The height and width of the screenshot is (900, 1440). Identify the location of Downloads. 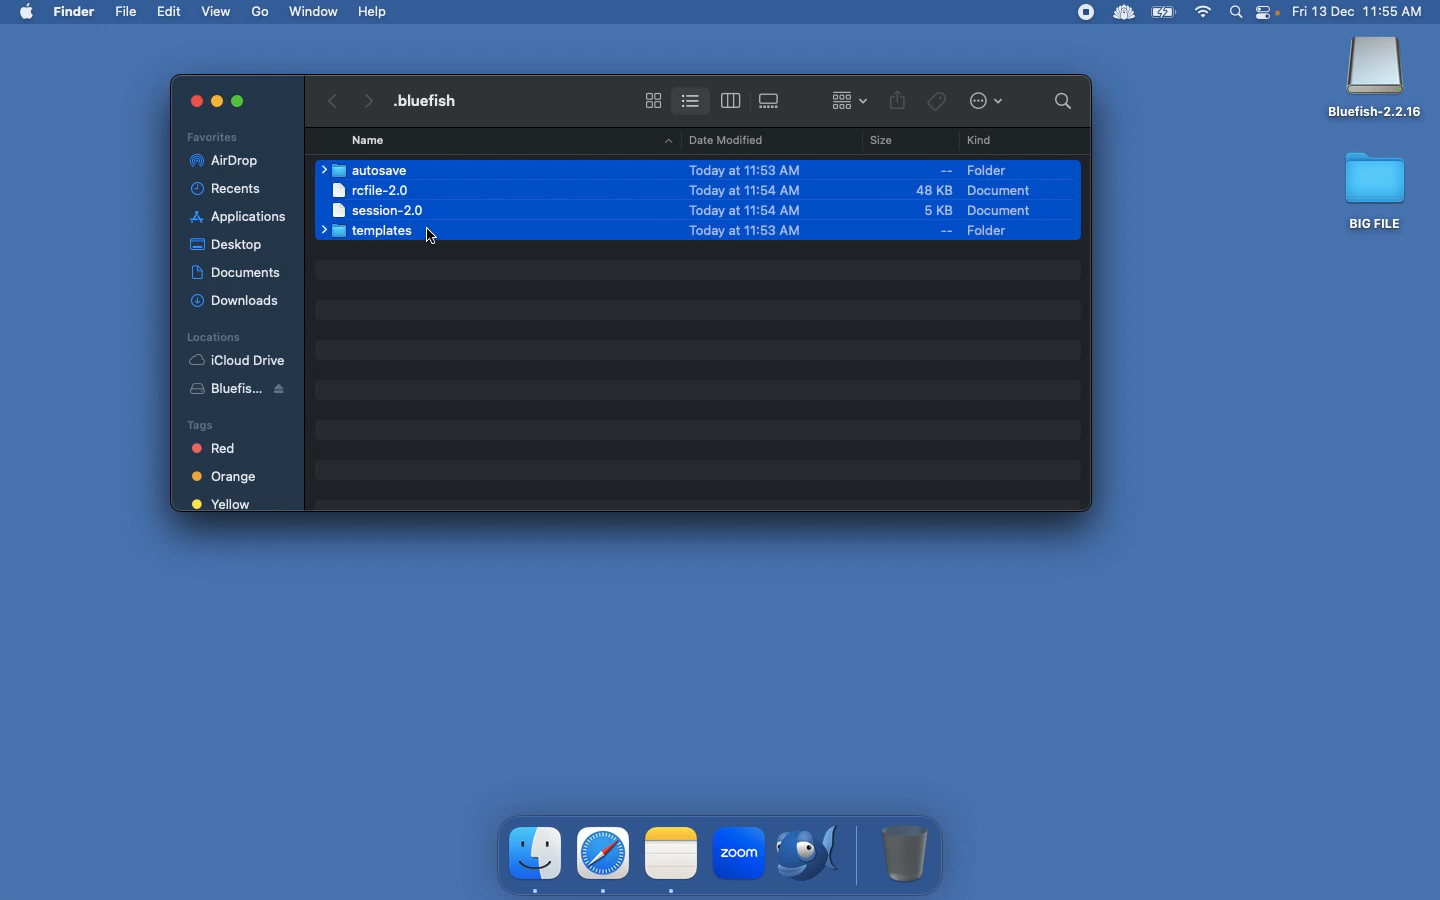
(238, 300).